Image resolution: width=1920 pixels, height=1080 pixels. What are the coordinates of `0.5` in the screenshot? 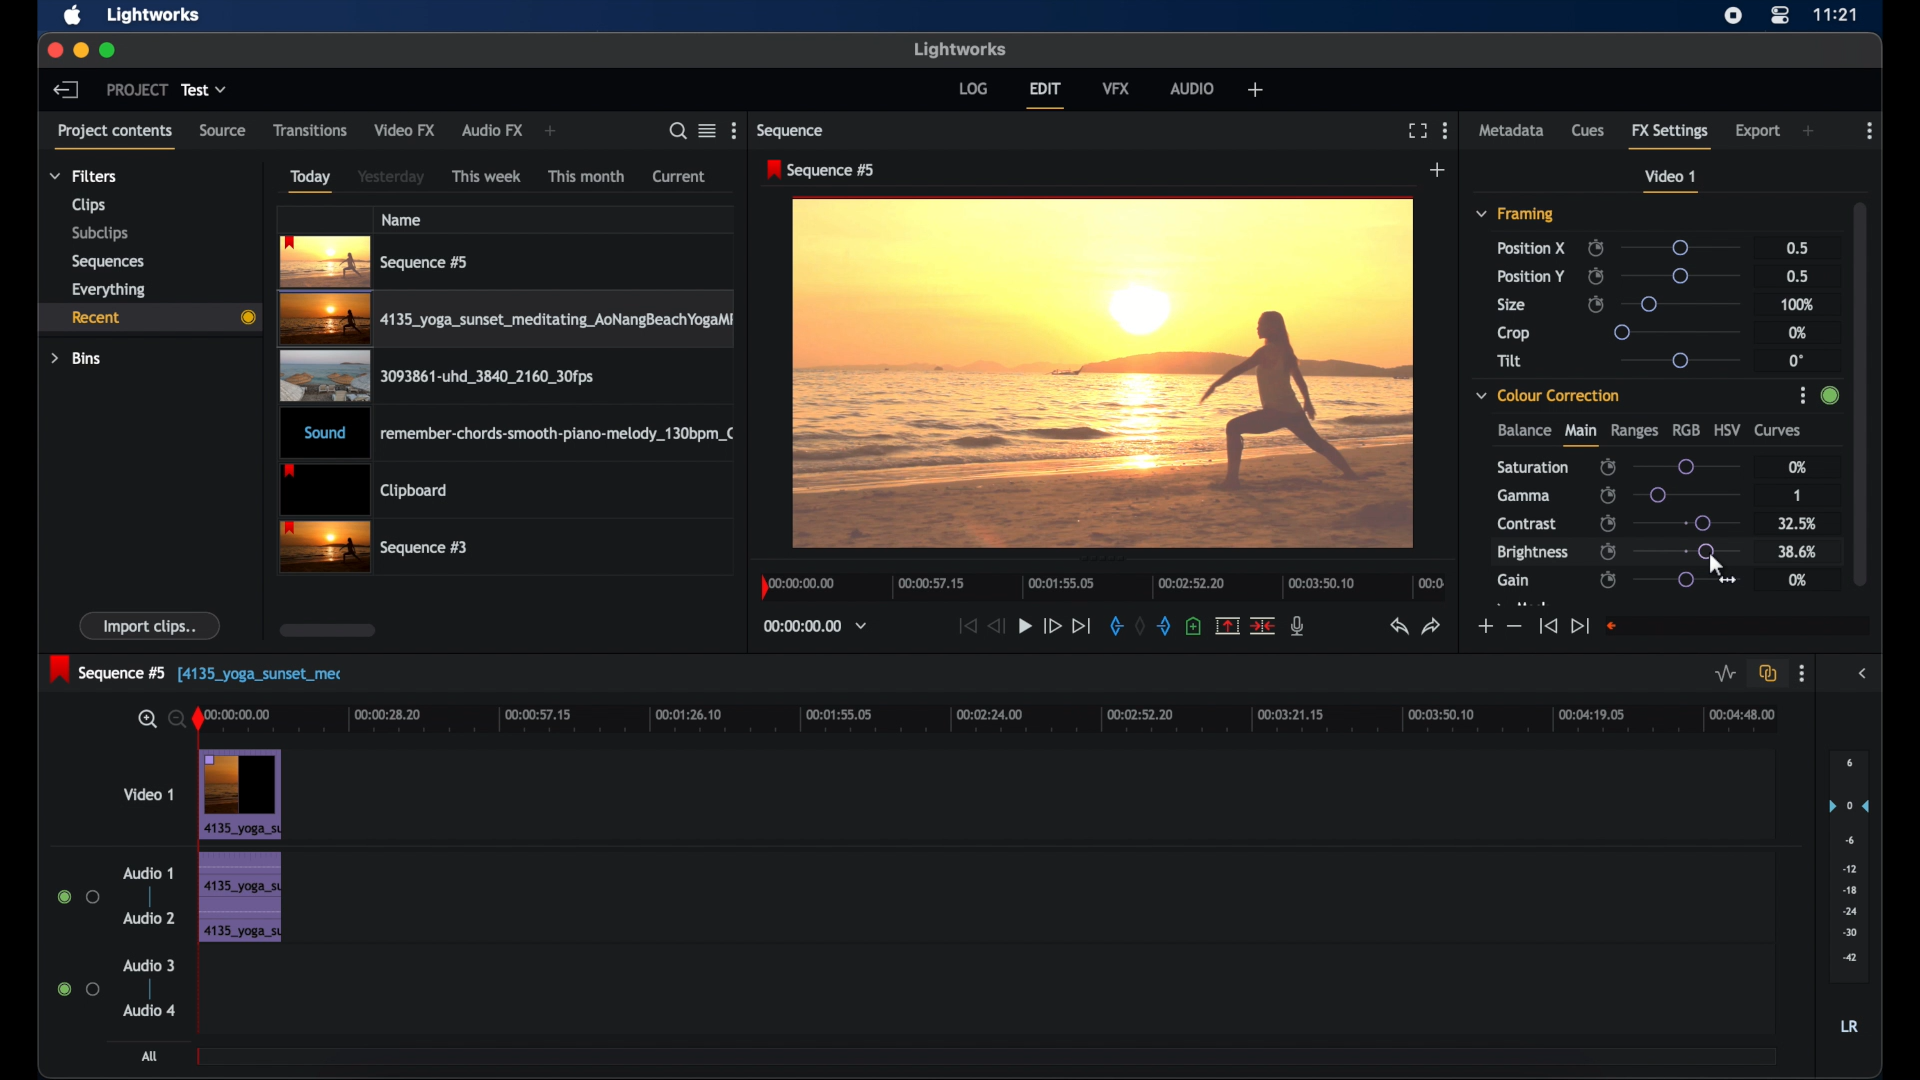 It's located at (1798, 247).